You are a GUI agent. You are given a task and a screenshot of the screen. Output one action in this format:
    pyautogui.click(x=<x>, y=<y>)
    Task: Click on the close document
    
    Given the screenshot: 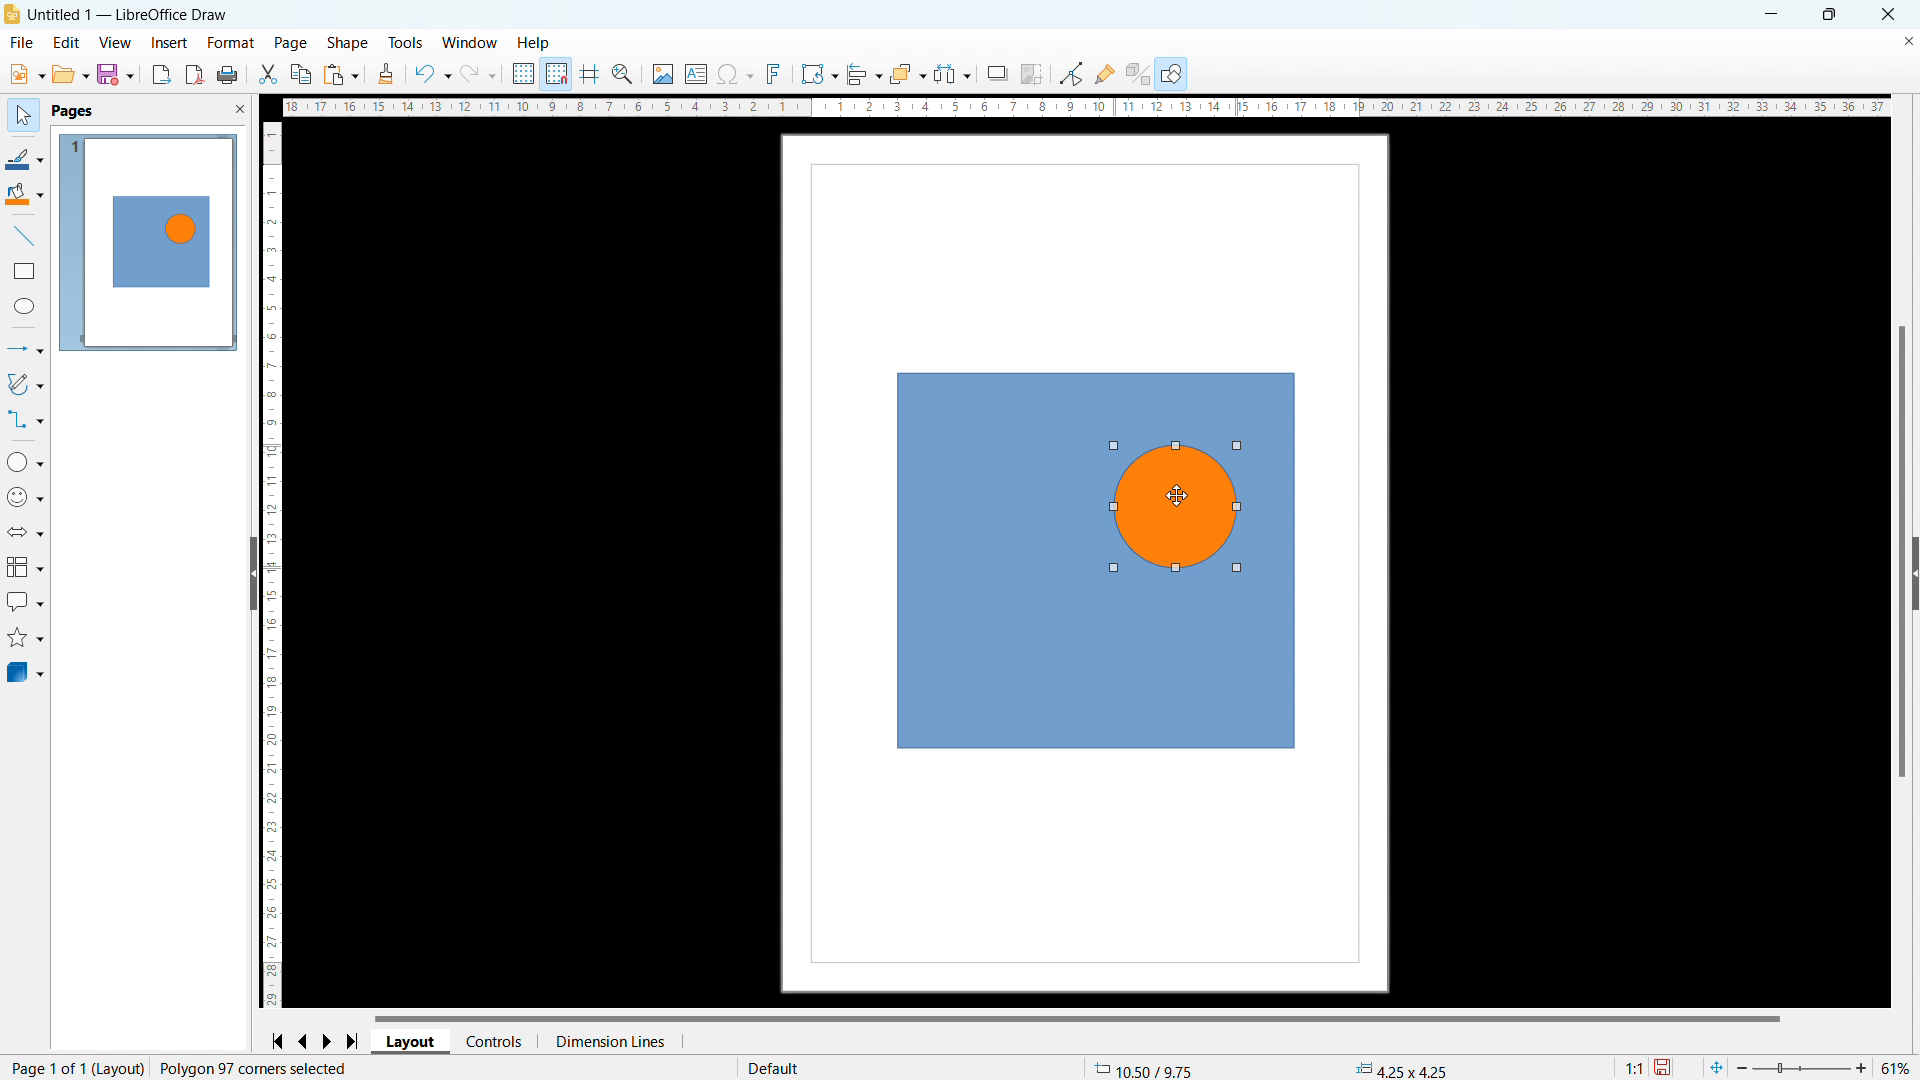 What is the action you would take?
    pyautogui.click(x=1907, y=39)
    